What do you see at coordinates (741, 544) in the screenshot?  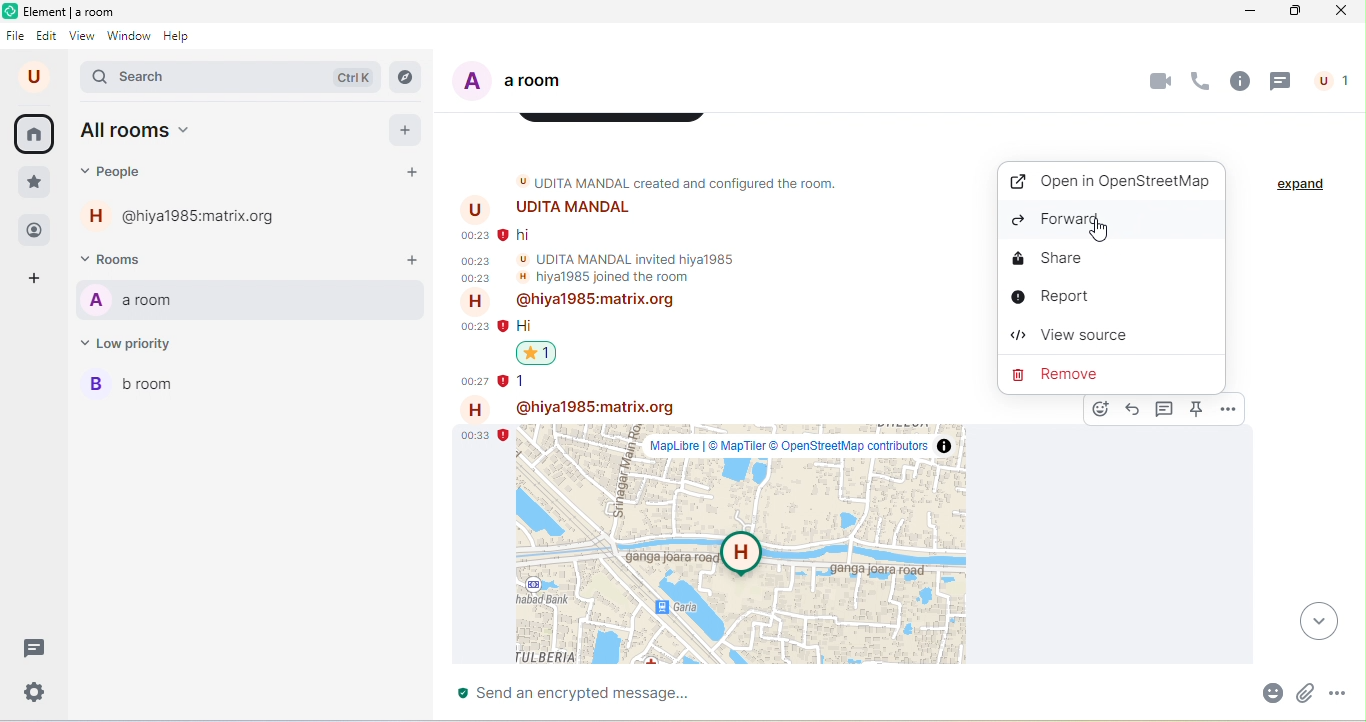 I see `location shared by hiya 1985` at bounding box center [741, 544].